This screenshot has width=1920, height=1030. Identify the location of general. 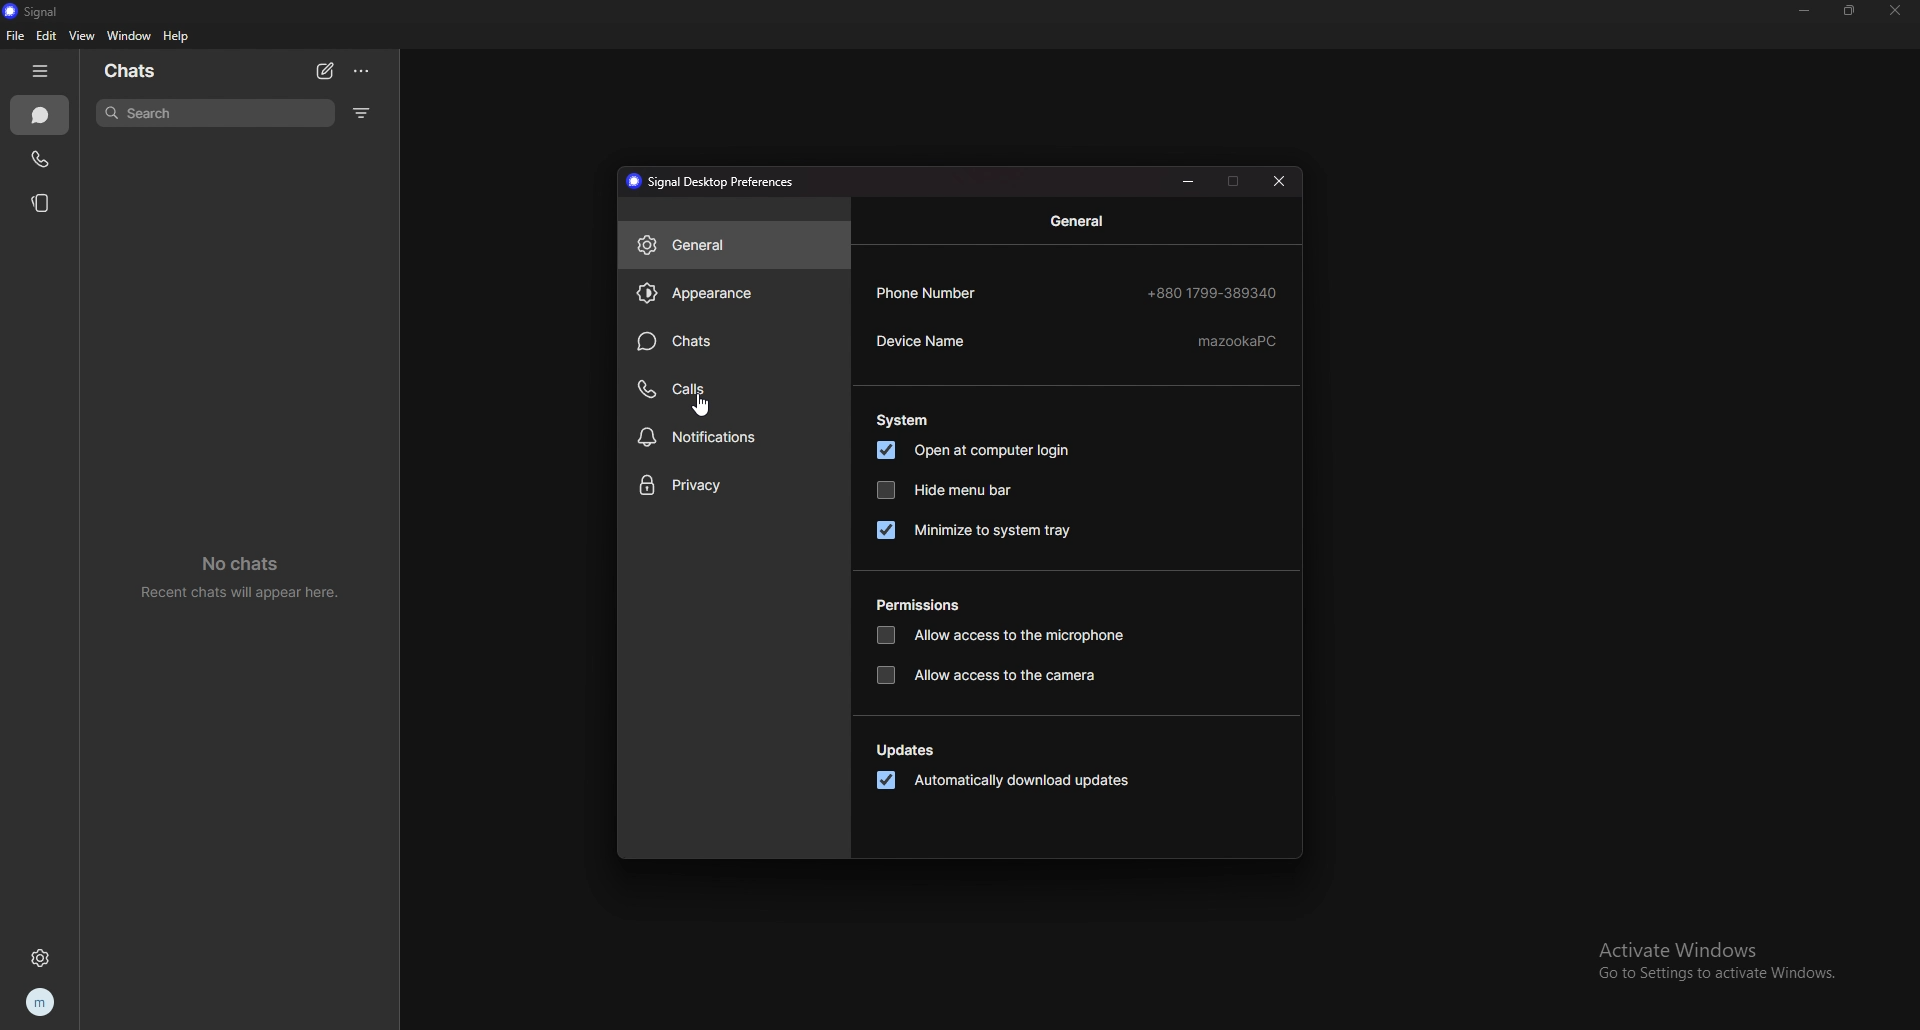
(735, 246).